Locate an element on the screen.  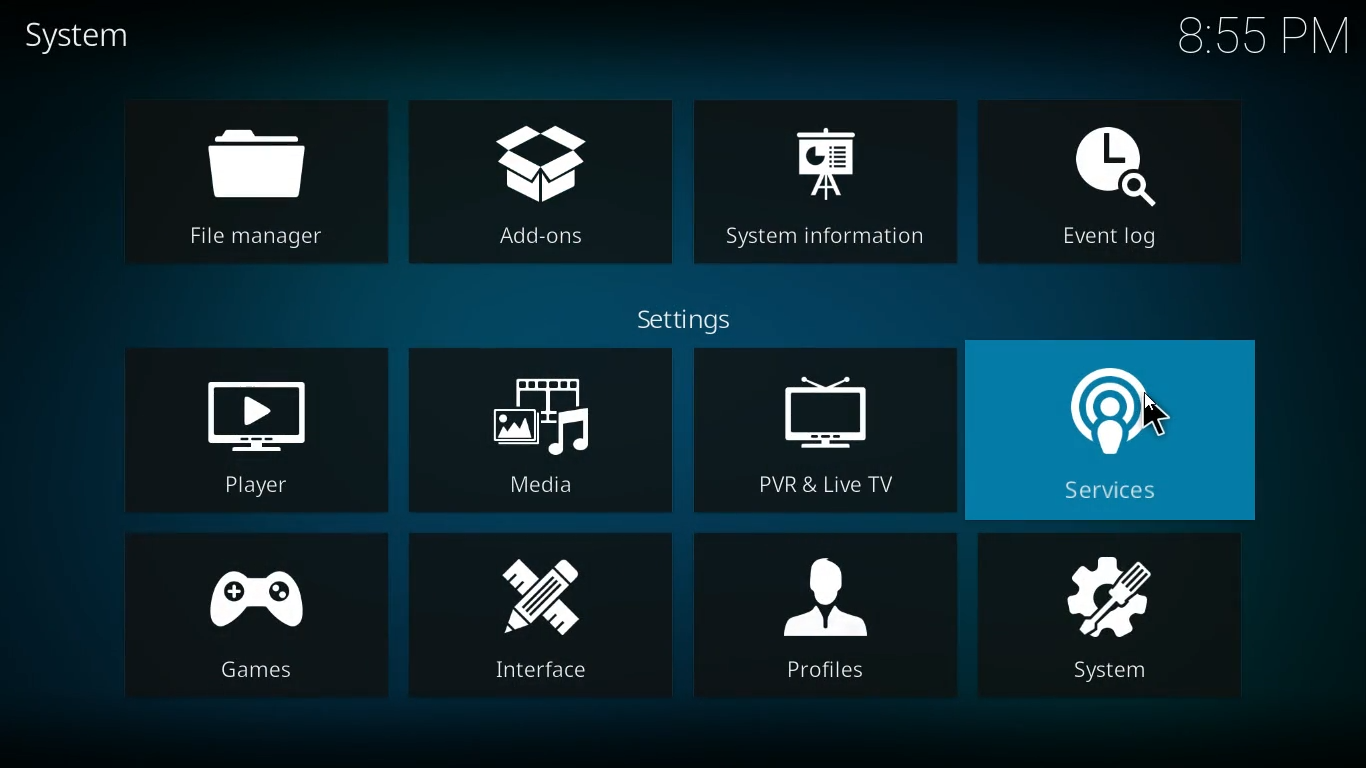
pvr & live tv is located at coordinates (820, 434).